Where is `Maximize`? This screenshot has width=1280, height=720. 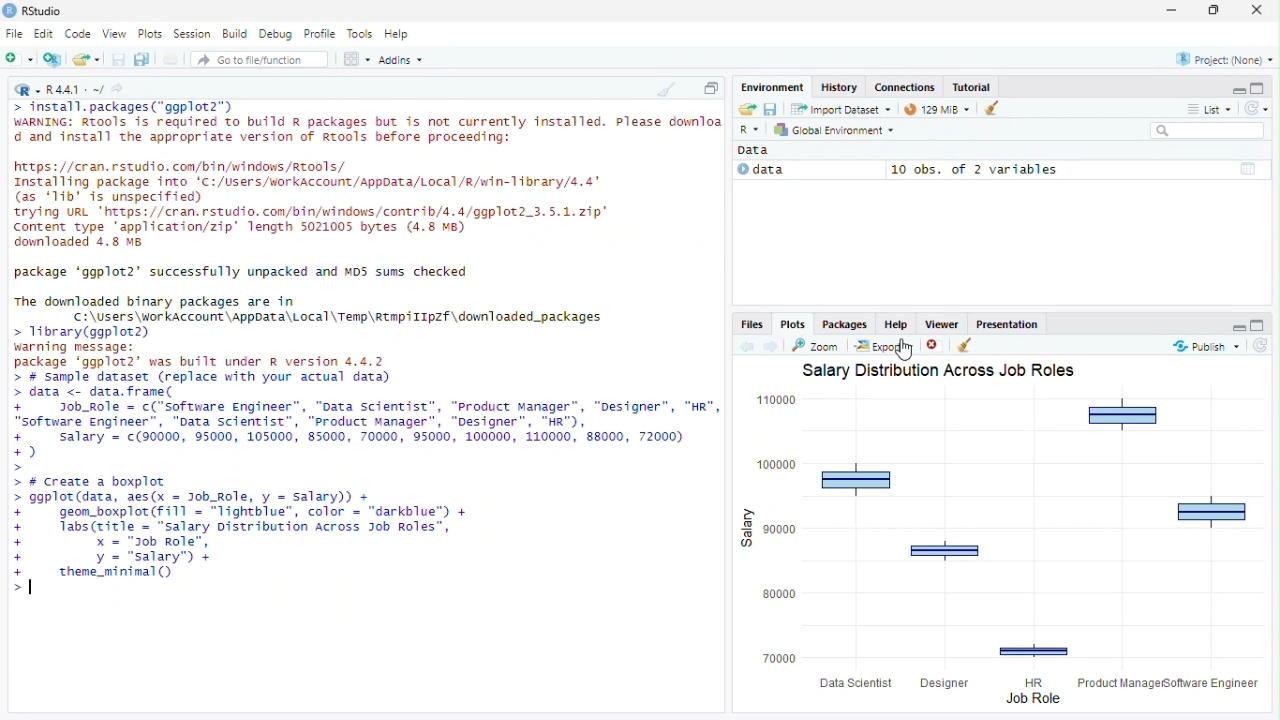
Maximize is located at coordinates (1262, 86).